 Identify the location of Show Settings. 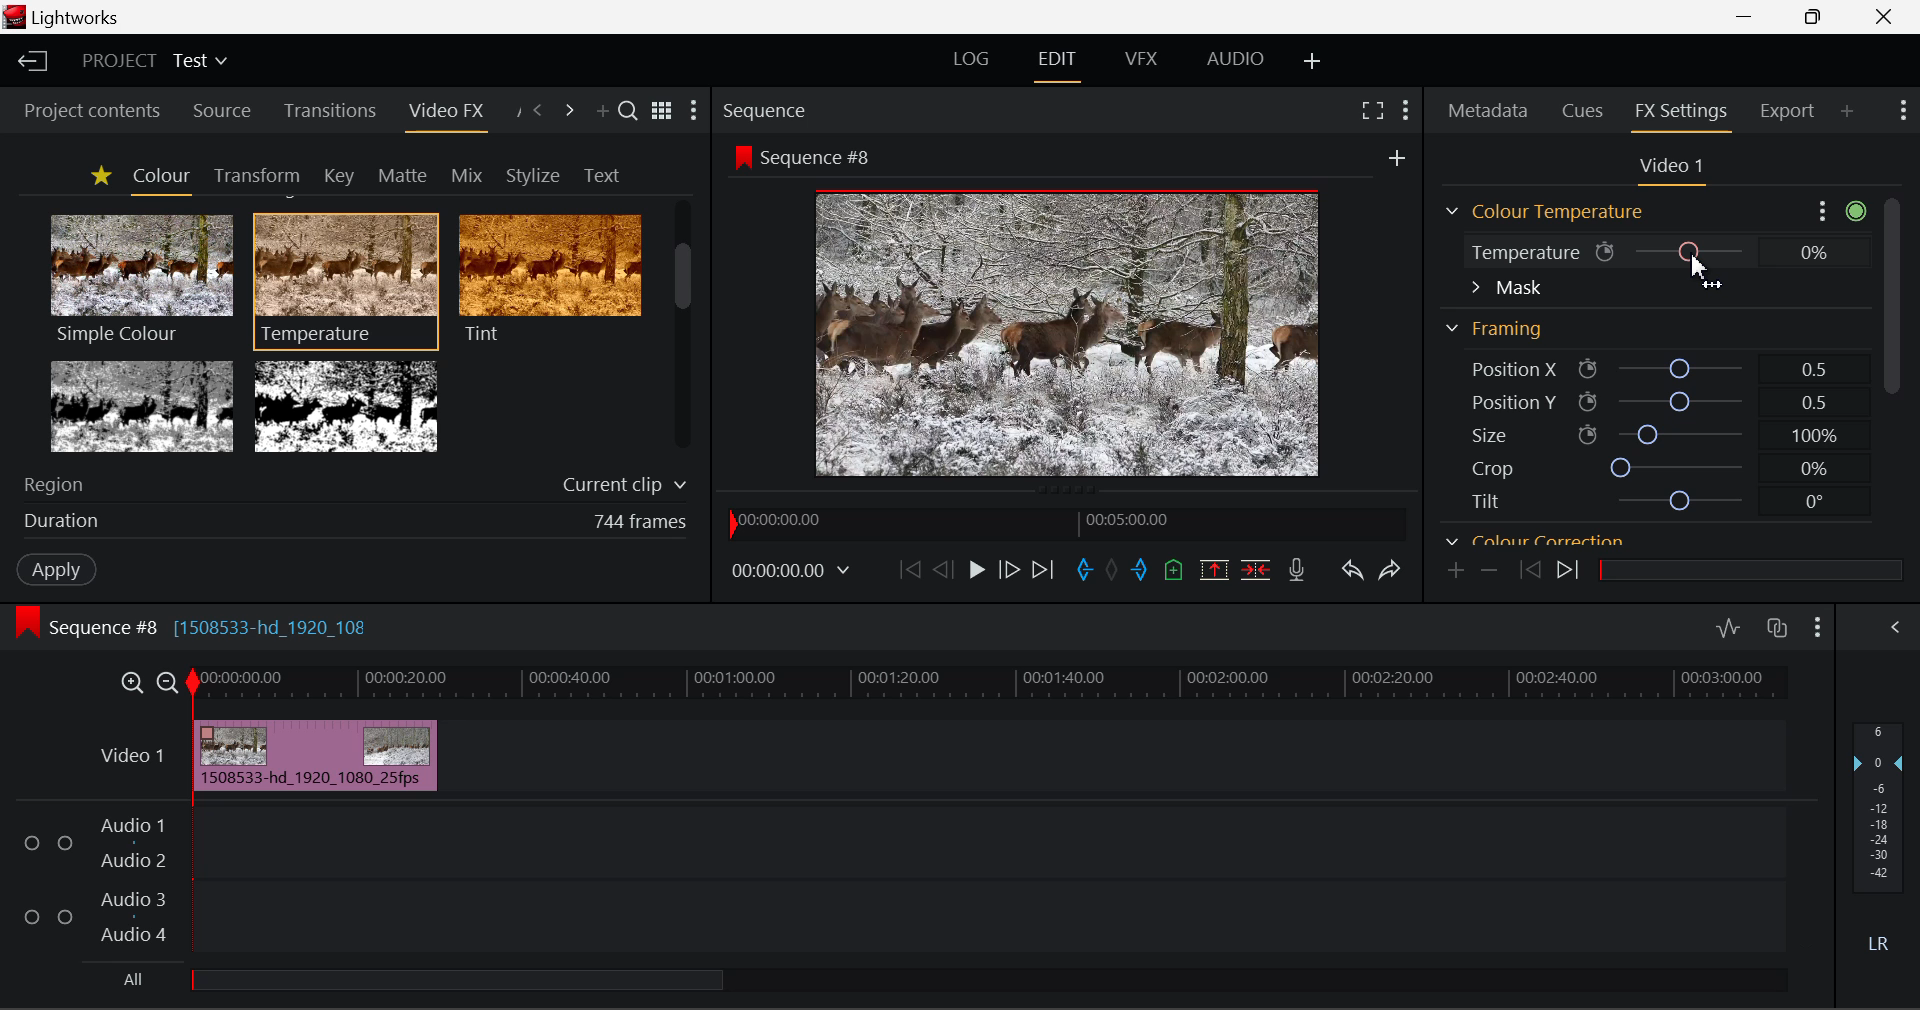
(1819, 625).